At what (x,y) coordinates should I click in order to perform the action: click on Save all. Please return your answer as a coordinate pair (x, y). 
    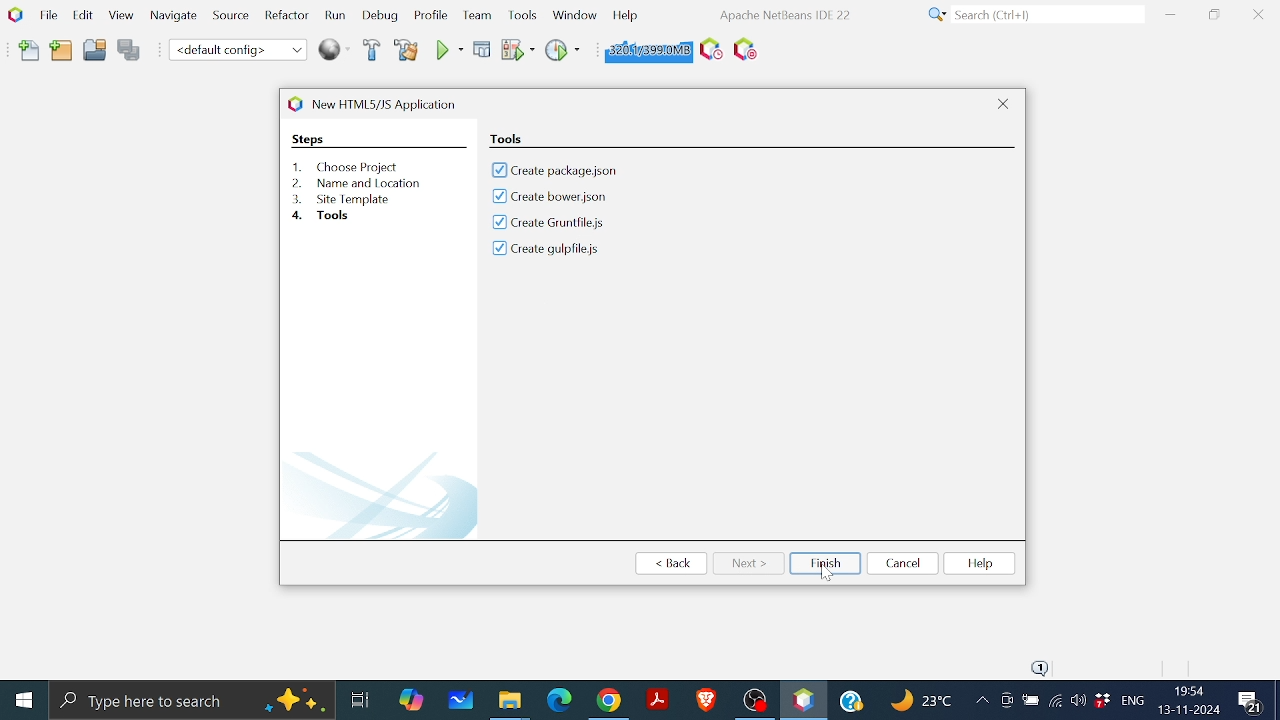
    Looking at the image, I should click on (129, 51).